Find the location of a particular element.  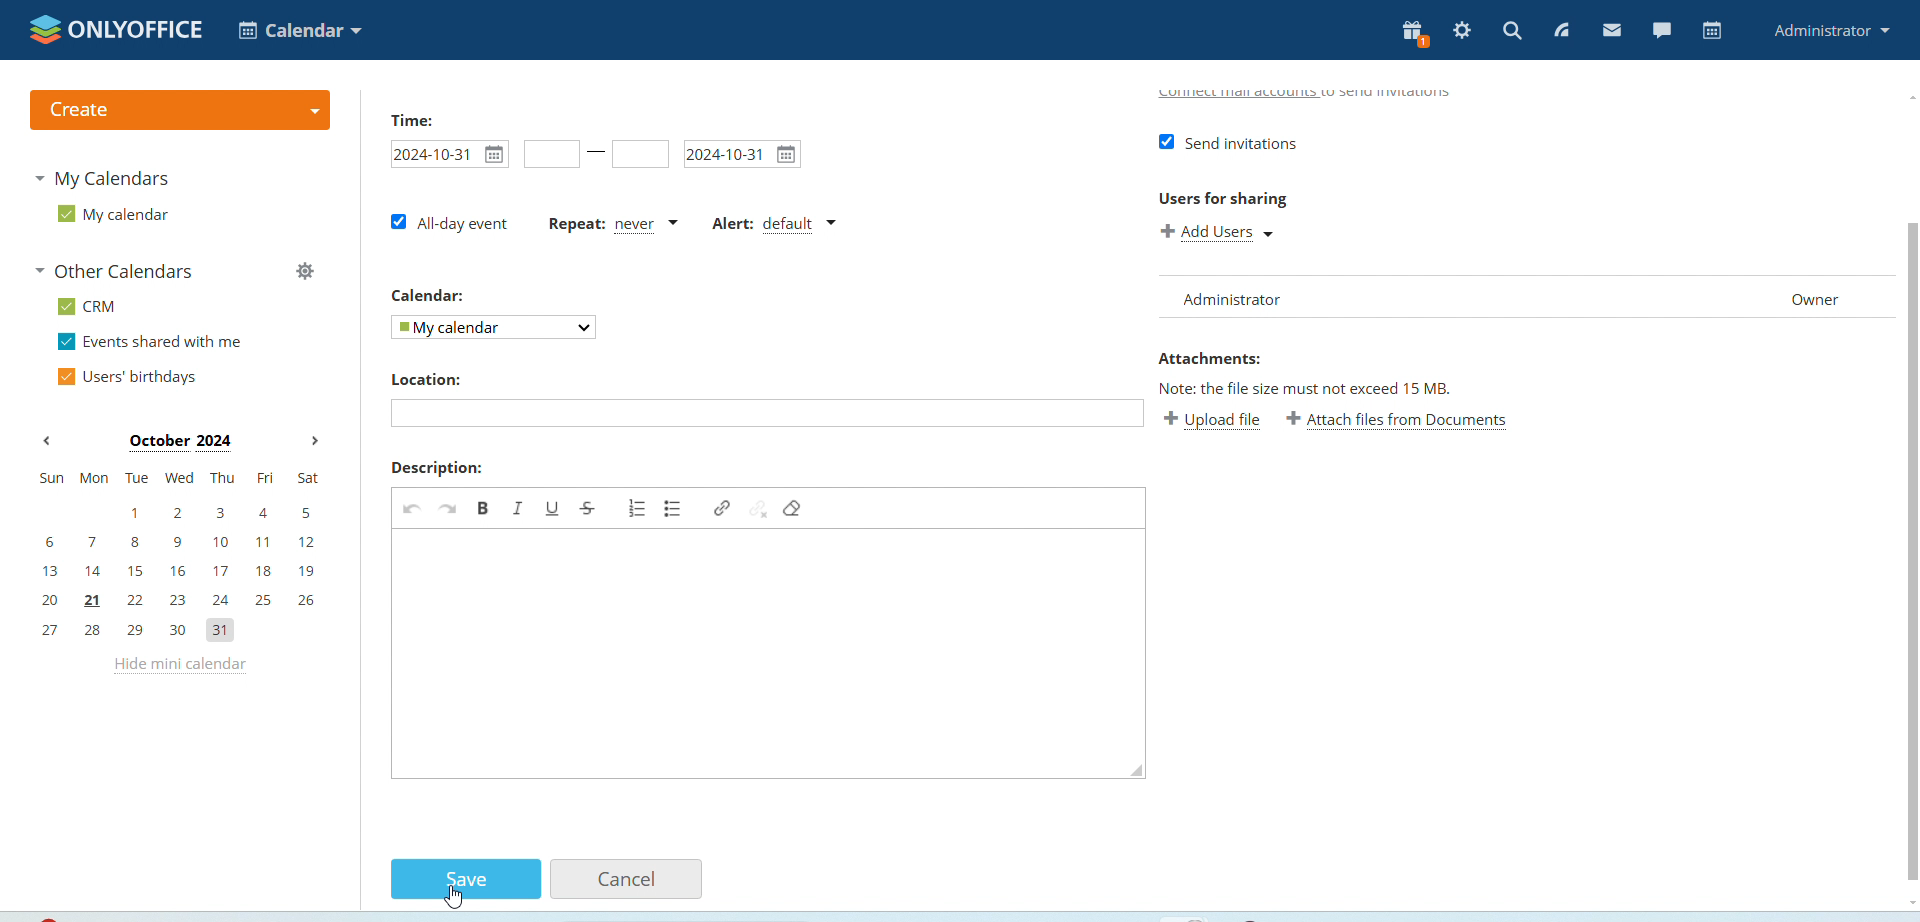

other calendars is located at coordinates (120, 270).